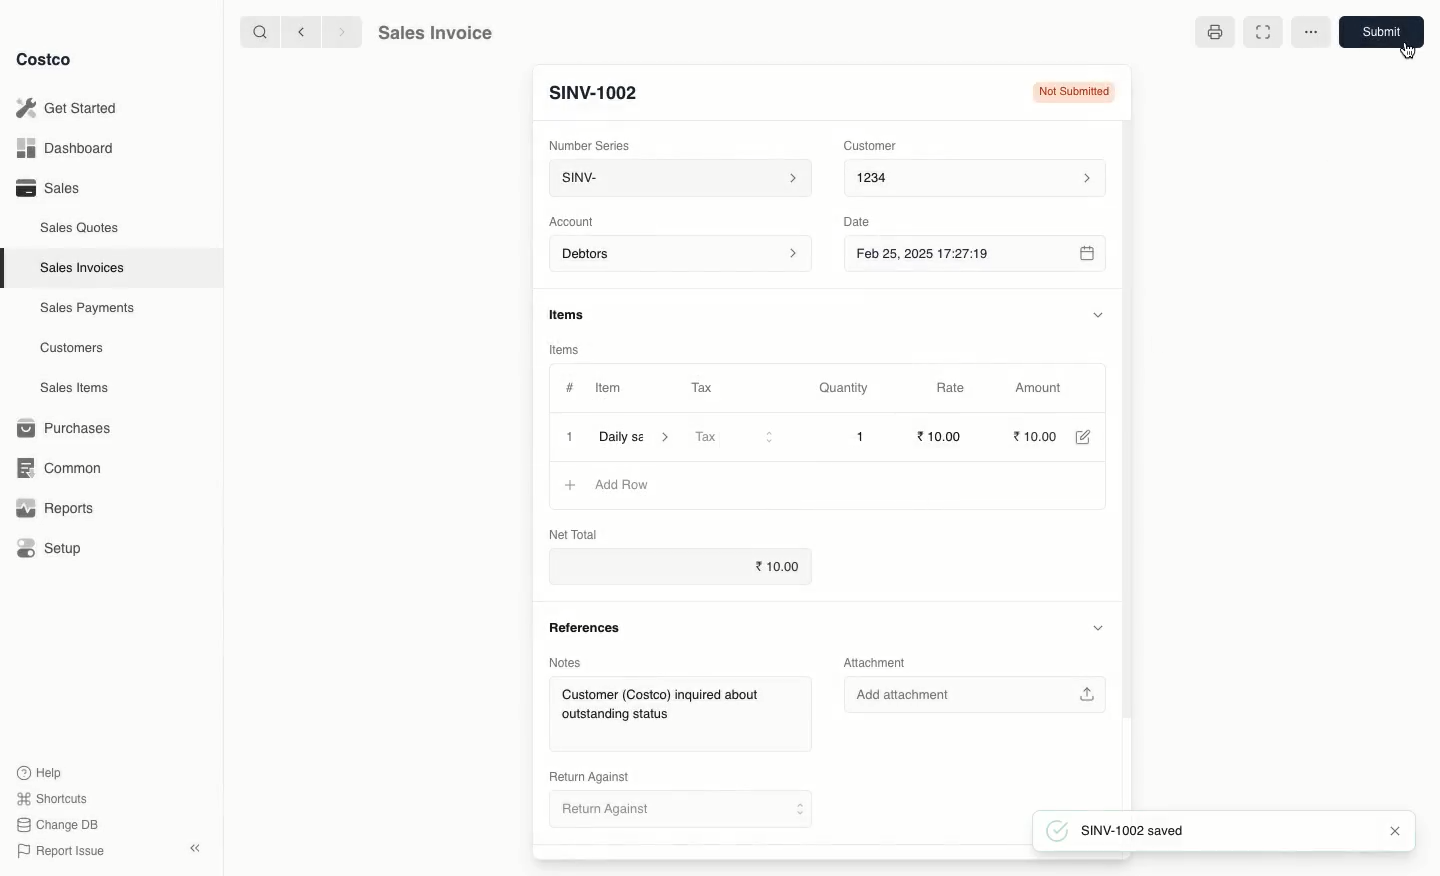 This screenshot has height=876, width=1440. What do you see at coordinates (978, 257) in the screenshot?
I see `Feb 25, 2025 17:27:19` at bounding box center [978, 257].